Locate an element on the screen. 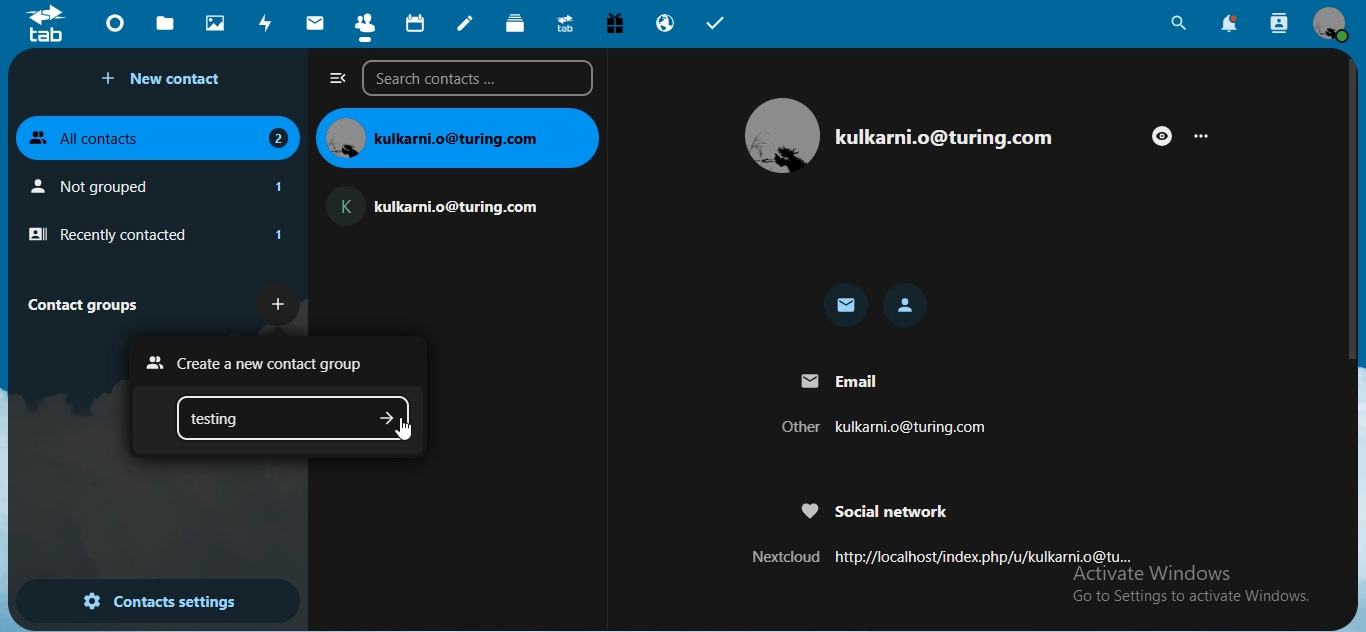 This screenshot has width=1366, height=632. not grouped is located at coordinates (162, 186).